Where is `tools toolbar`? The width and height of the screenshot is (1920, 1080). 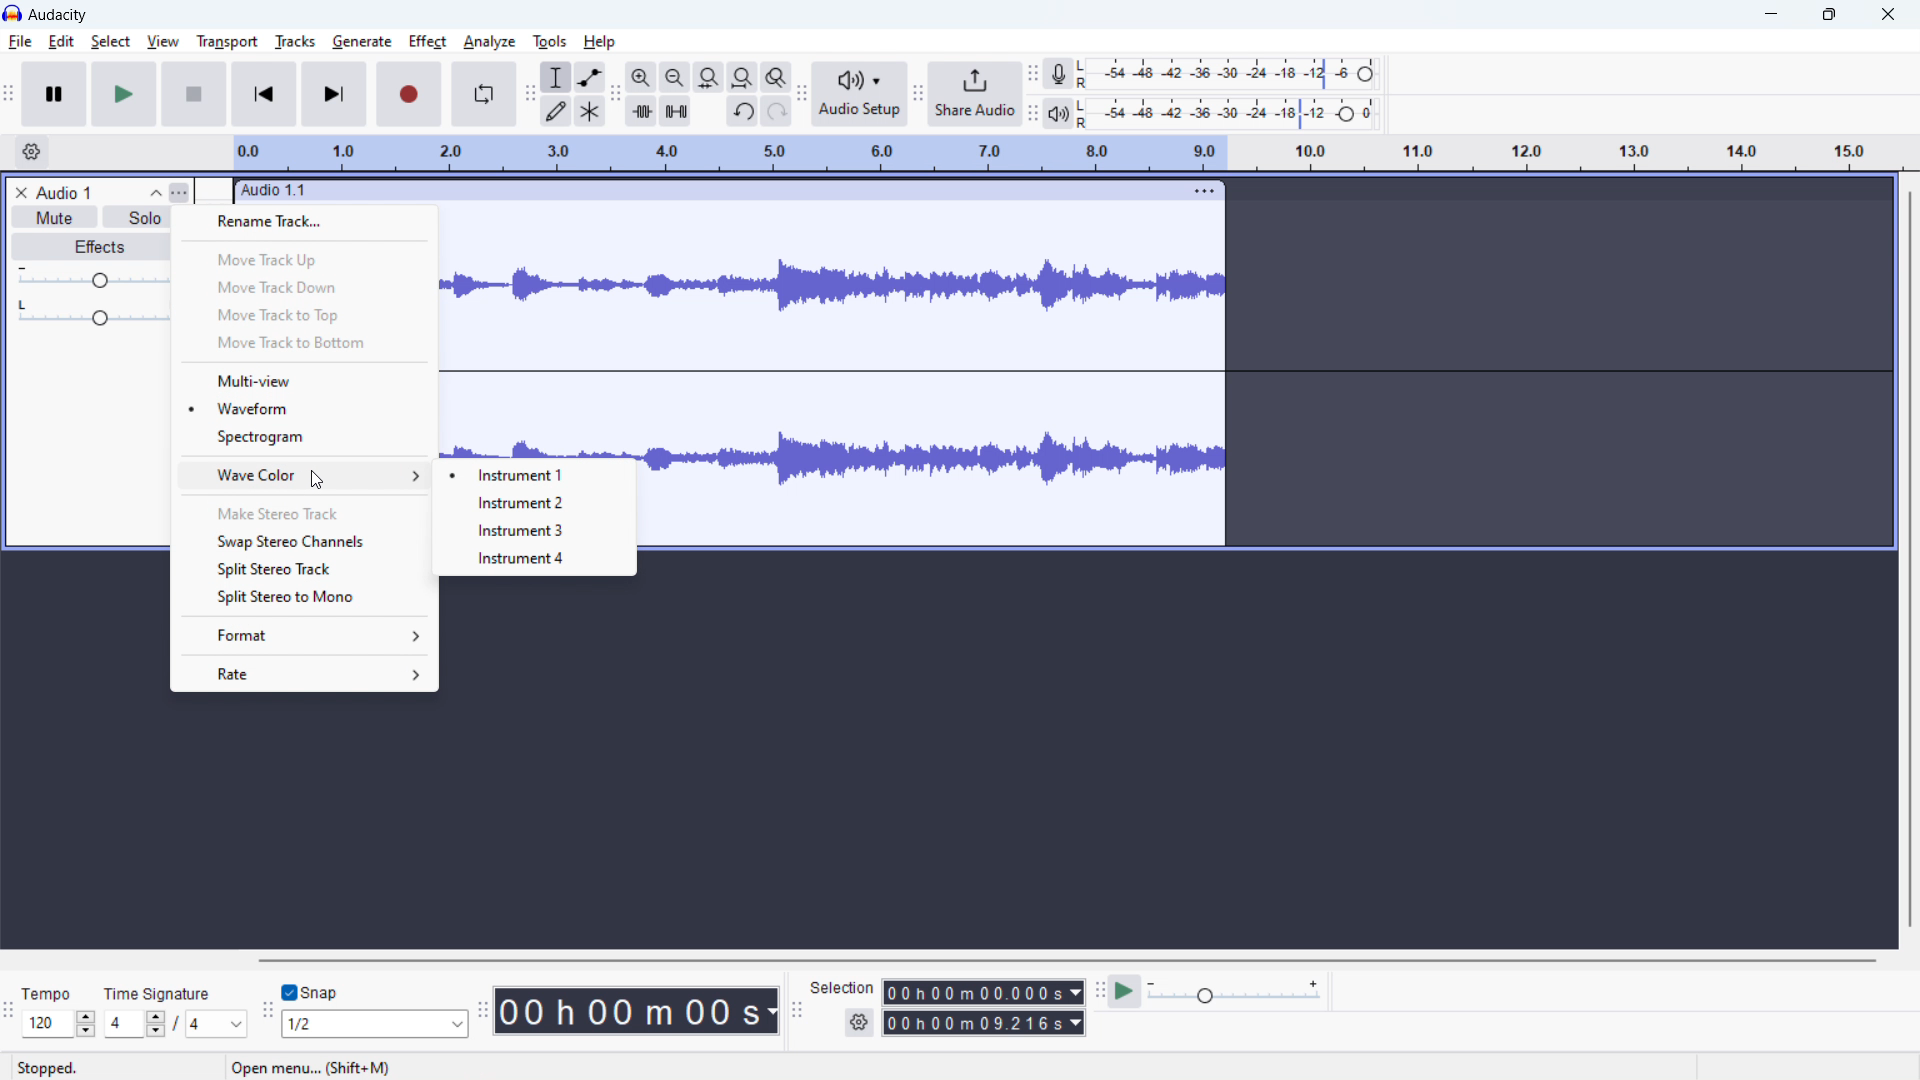
tools toolbar is located at coordinates (530, 94).